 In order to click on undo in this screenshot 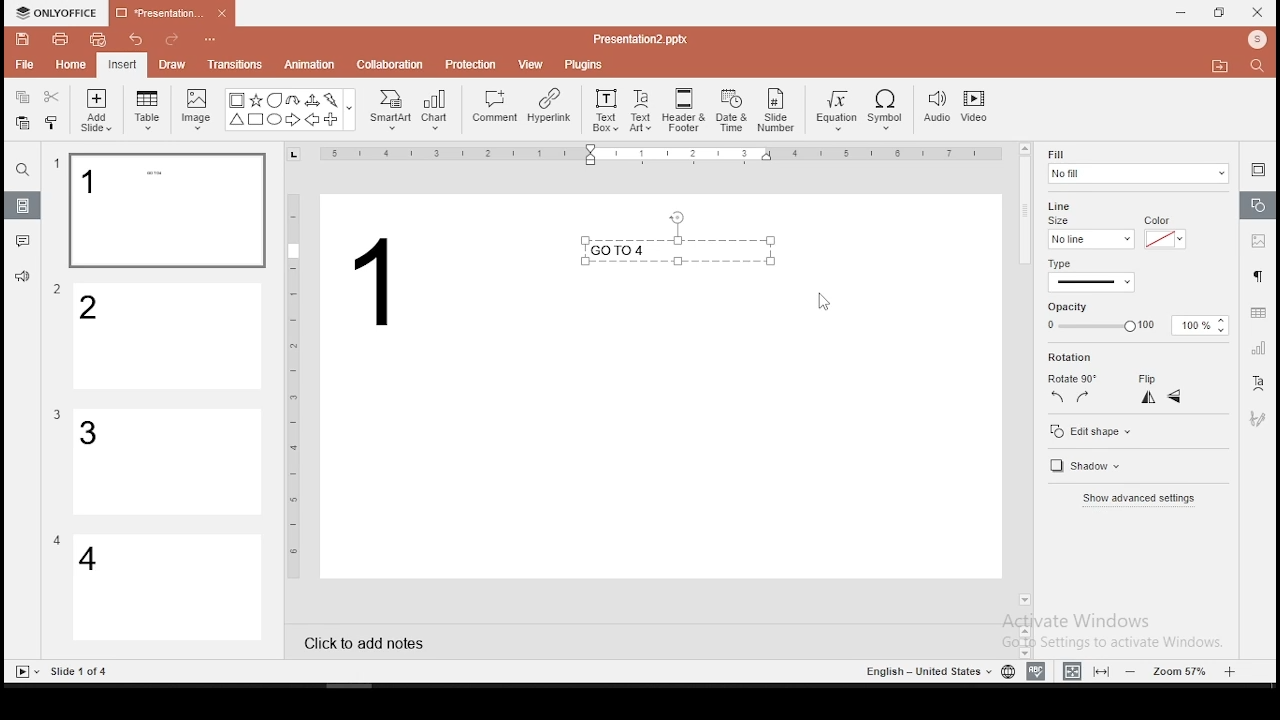, I will do `click(136, 41)`.